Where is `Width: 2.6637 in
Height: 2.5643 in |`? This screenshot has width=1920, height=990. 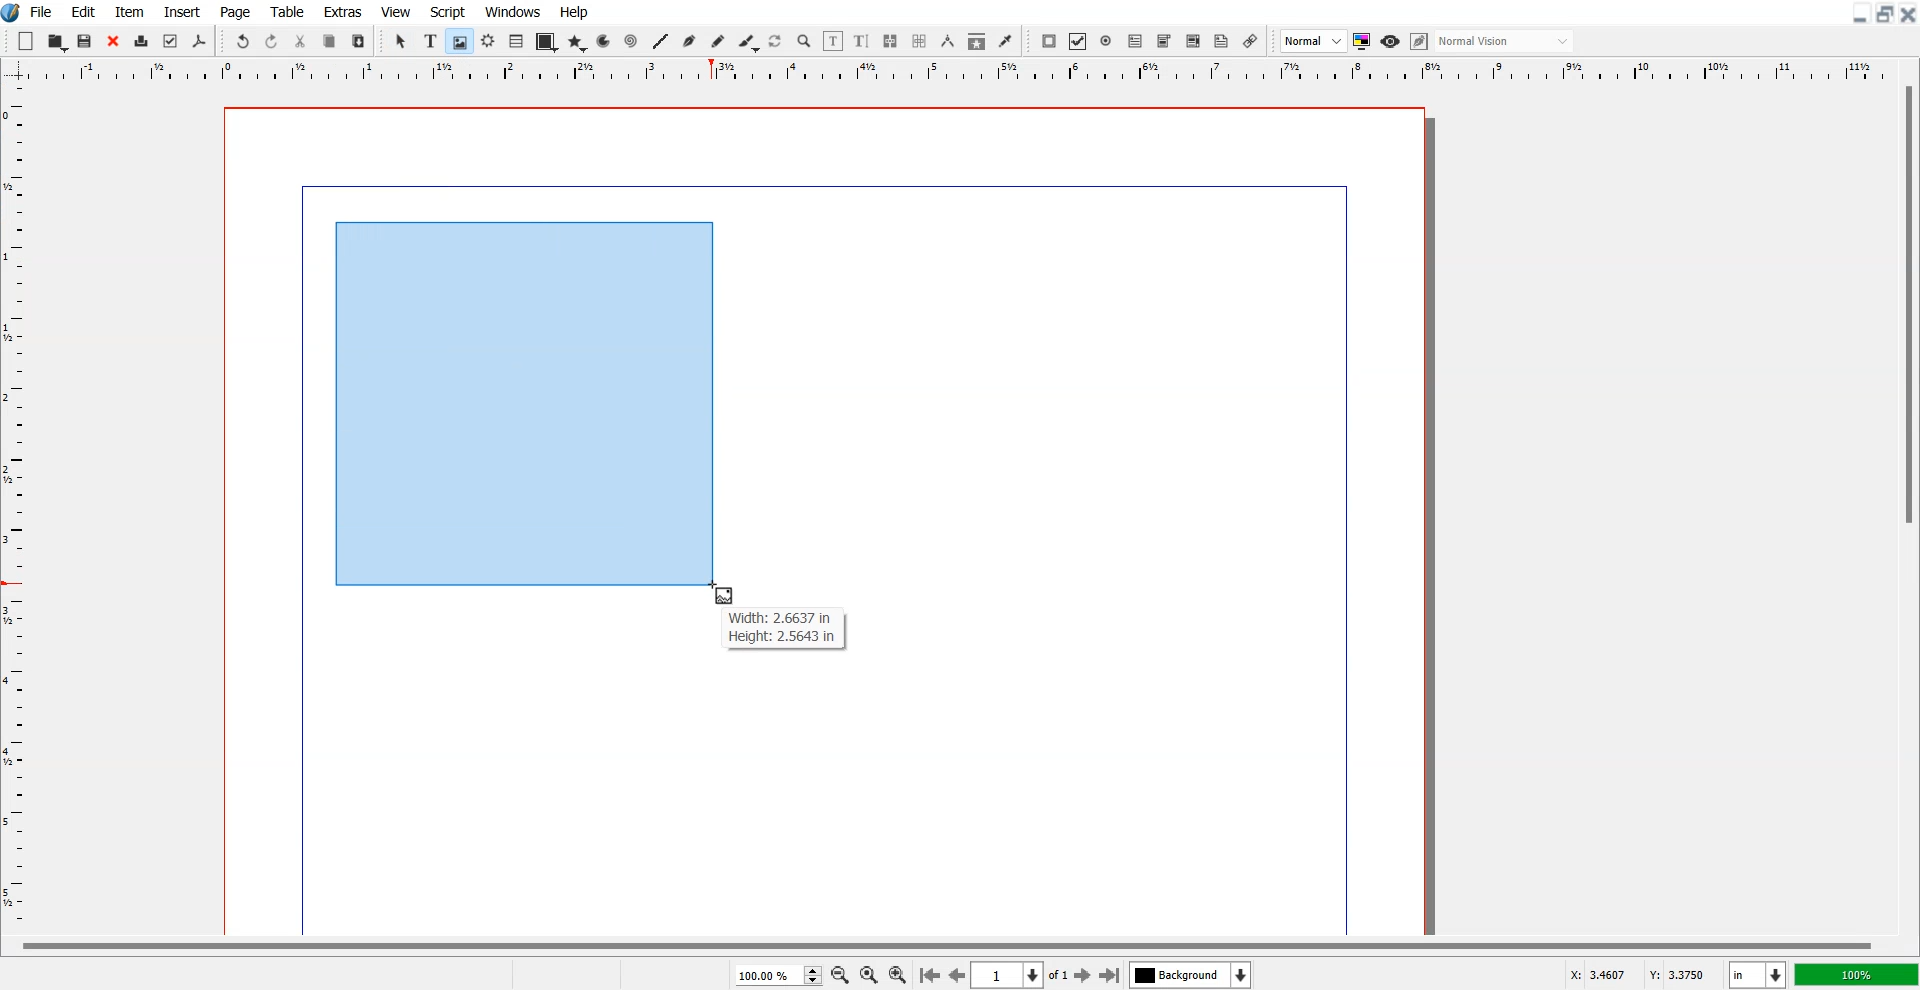 Width: 2.6637 in
Height: 2.5643 in | is located at coordinates (783, 628).